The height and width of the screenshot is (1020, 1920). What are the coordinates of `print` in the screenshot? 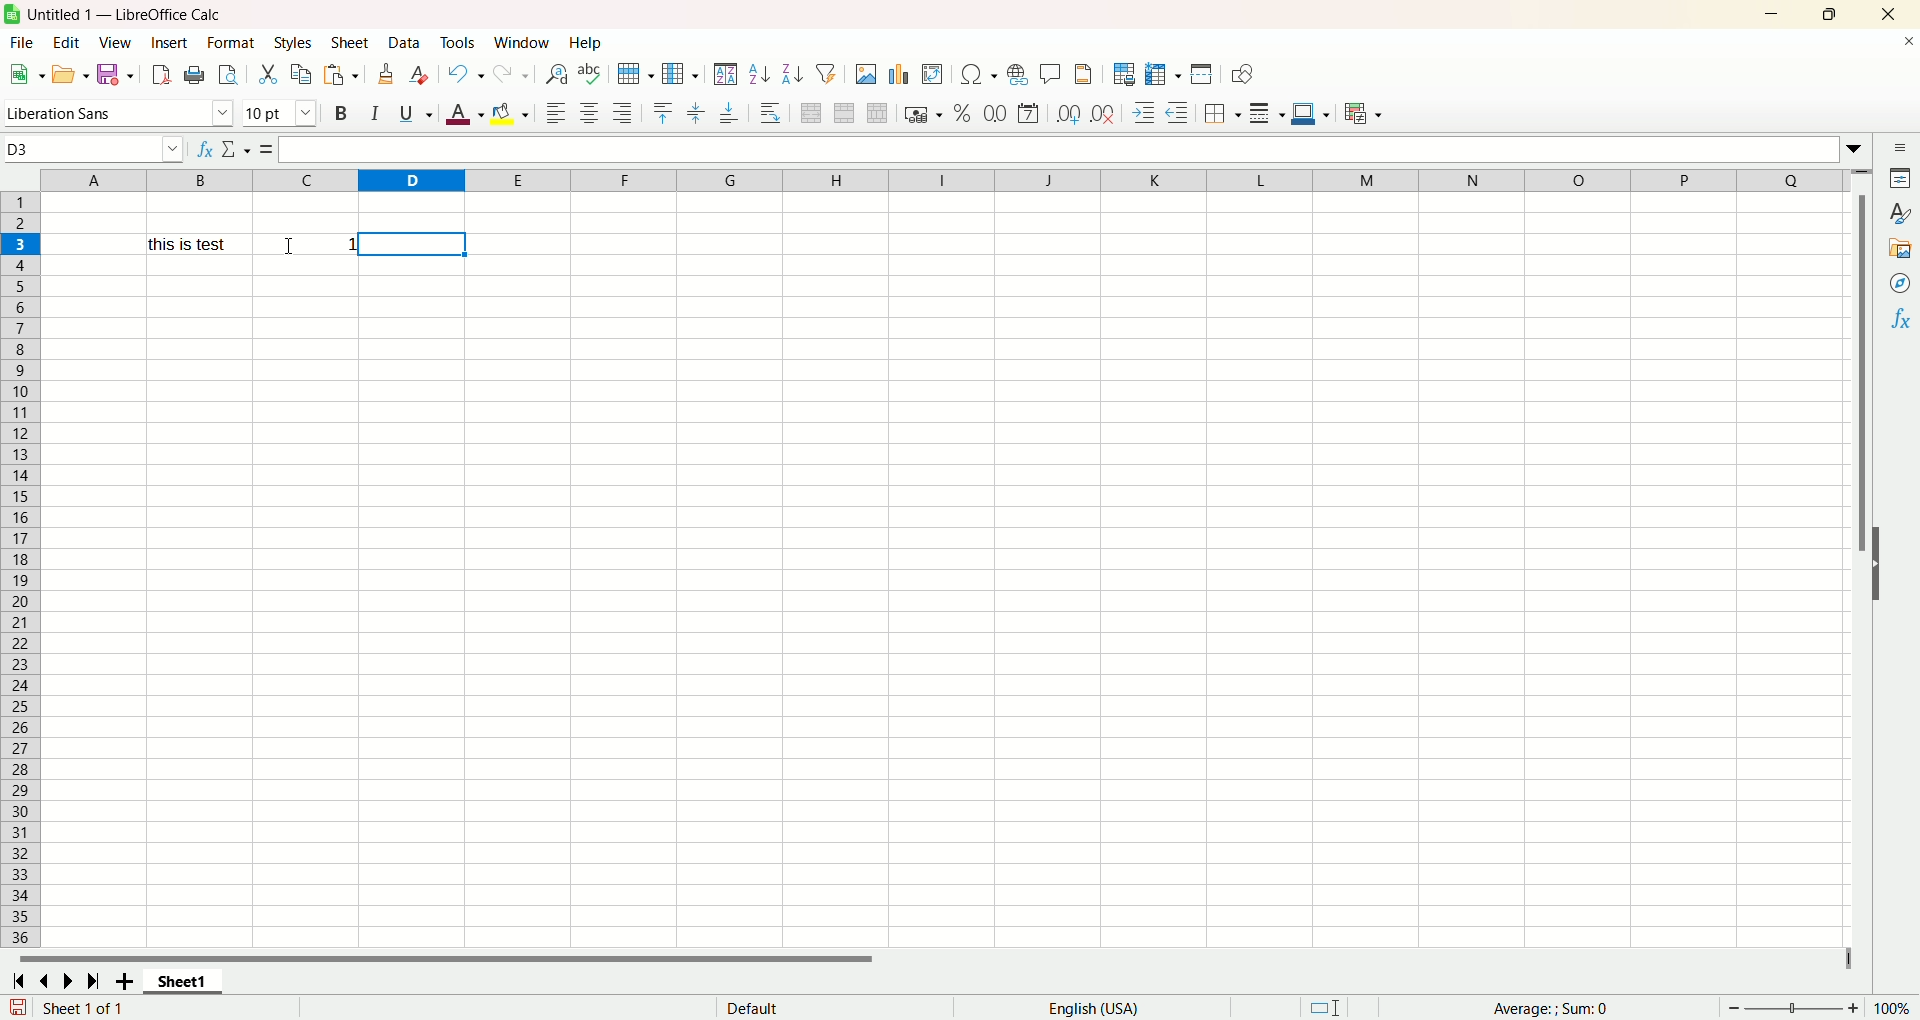 It's located at (194, 76).